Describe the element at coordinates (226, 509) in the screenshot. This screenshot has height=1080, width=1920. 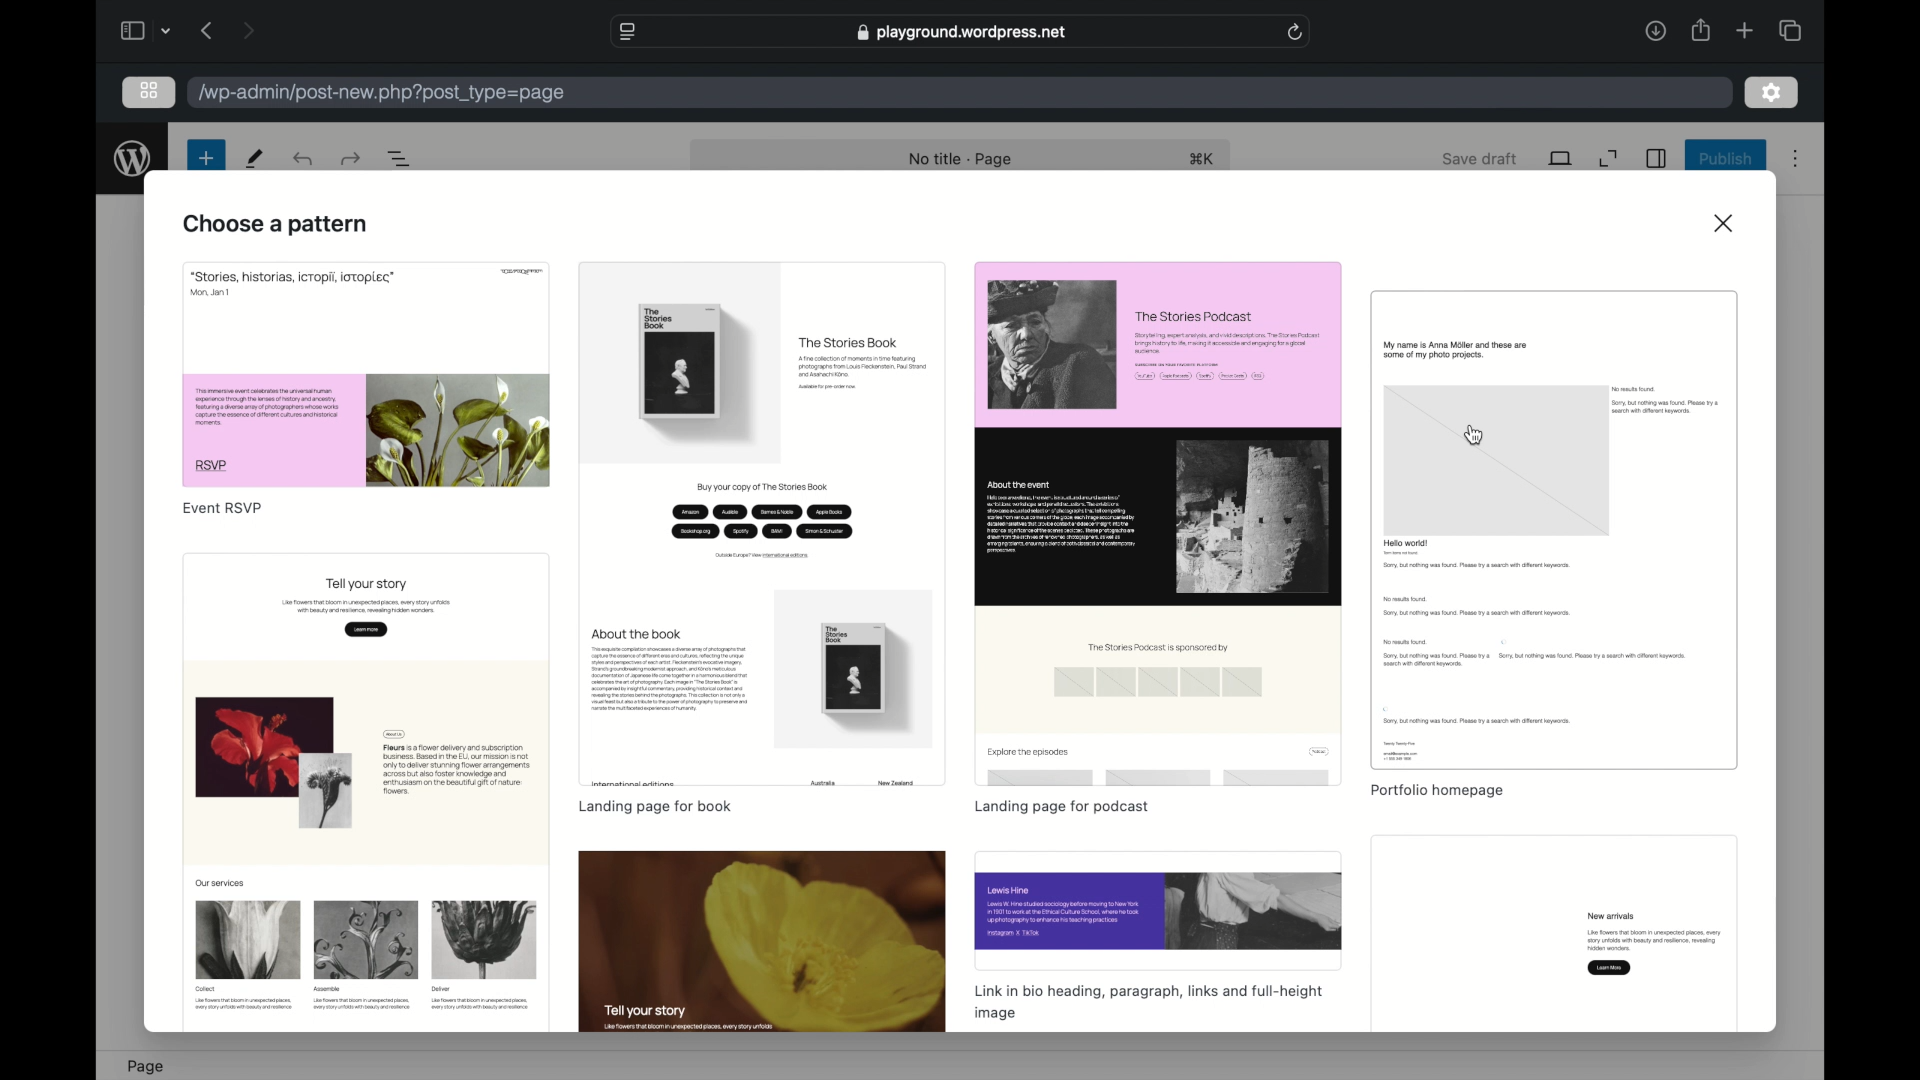
I see `event rsvp` at that location.